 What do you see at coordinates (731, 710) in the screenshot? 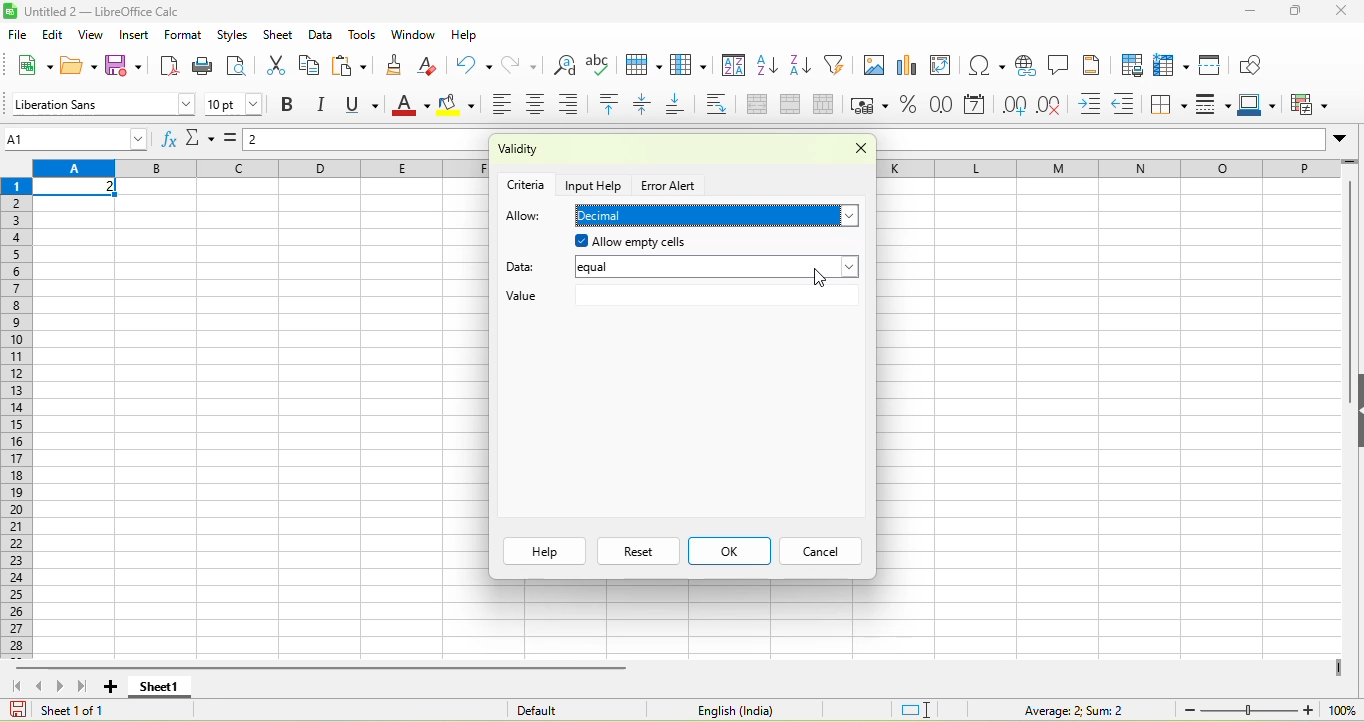
I see `text language` at bounding box center [731, 710].